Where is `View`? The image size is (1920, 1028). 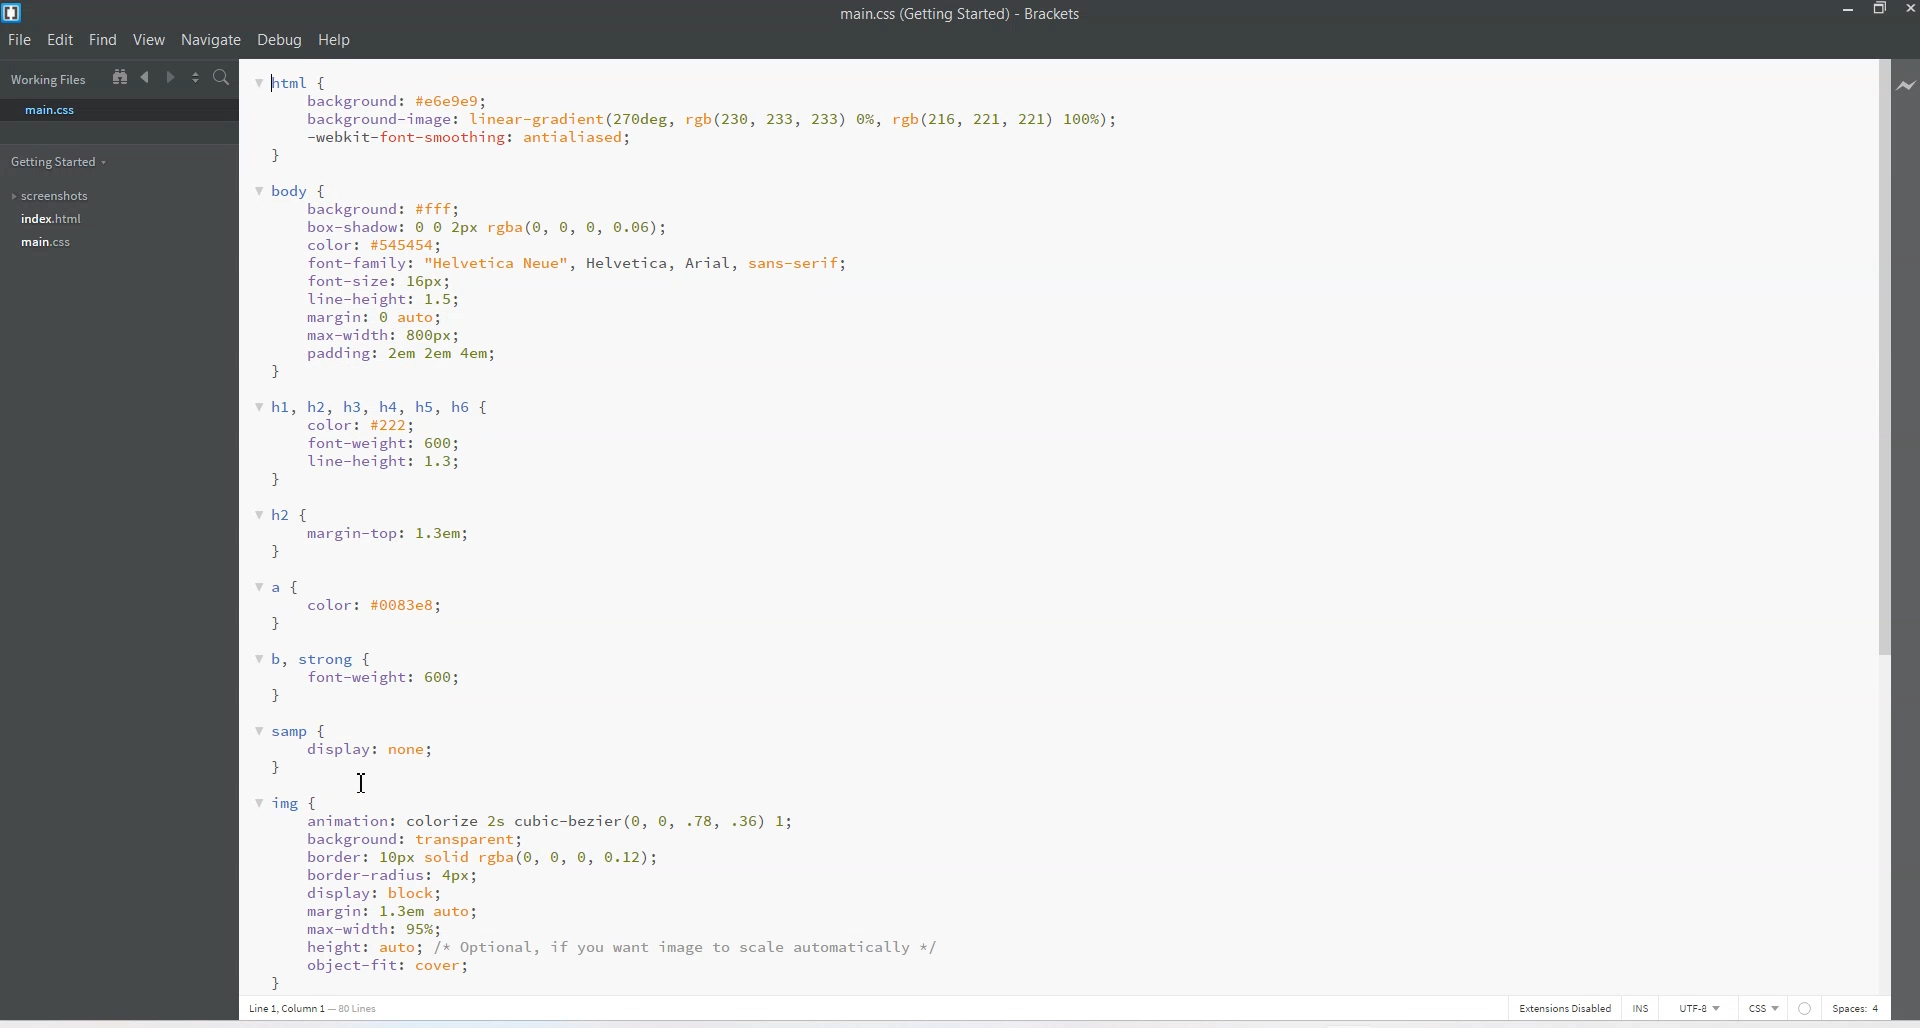 View is located at coordinates (150, 40).